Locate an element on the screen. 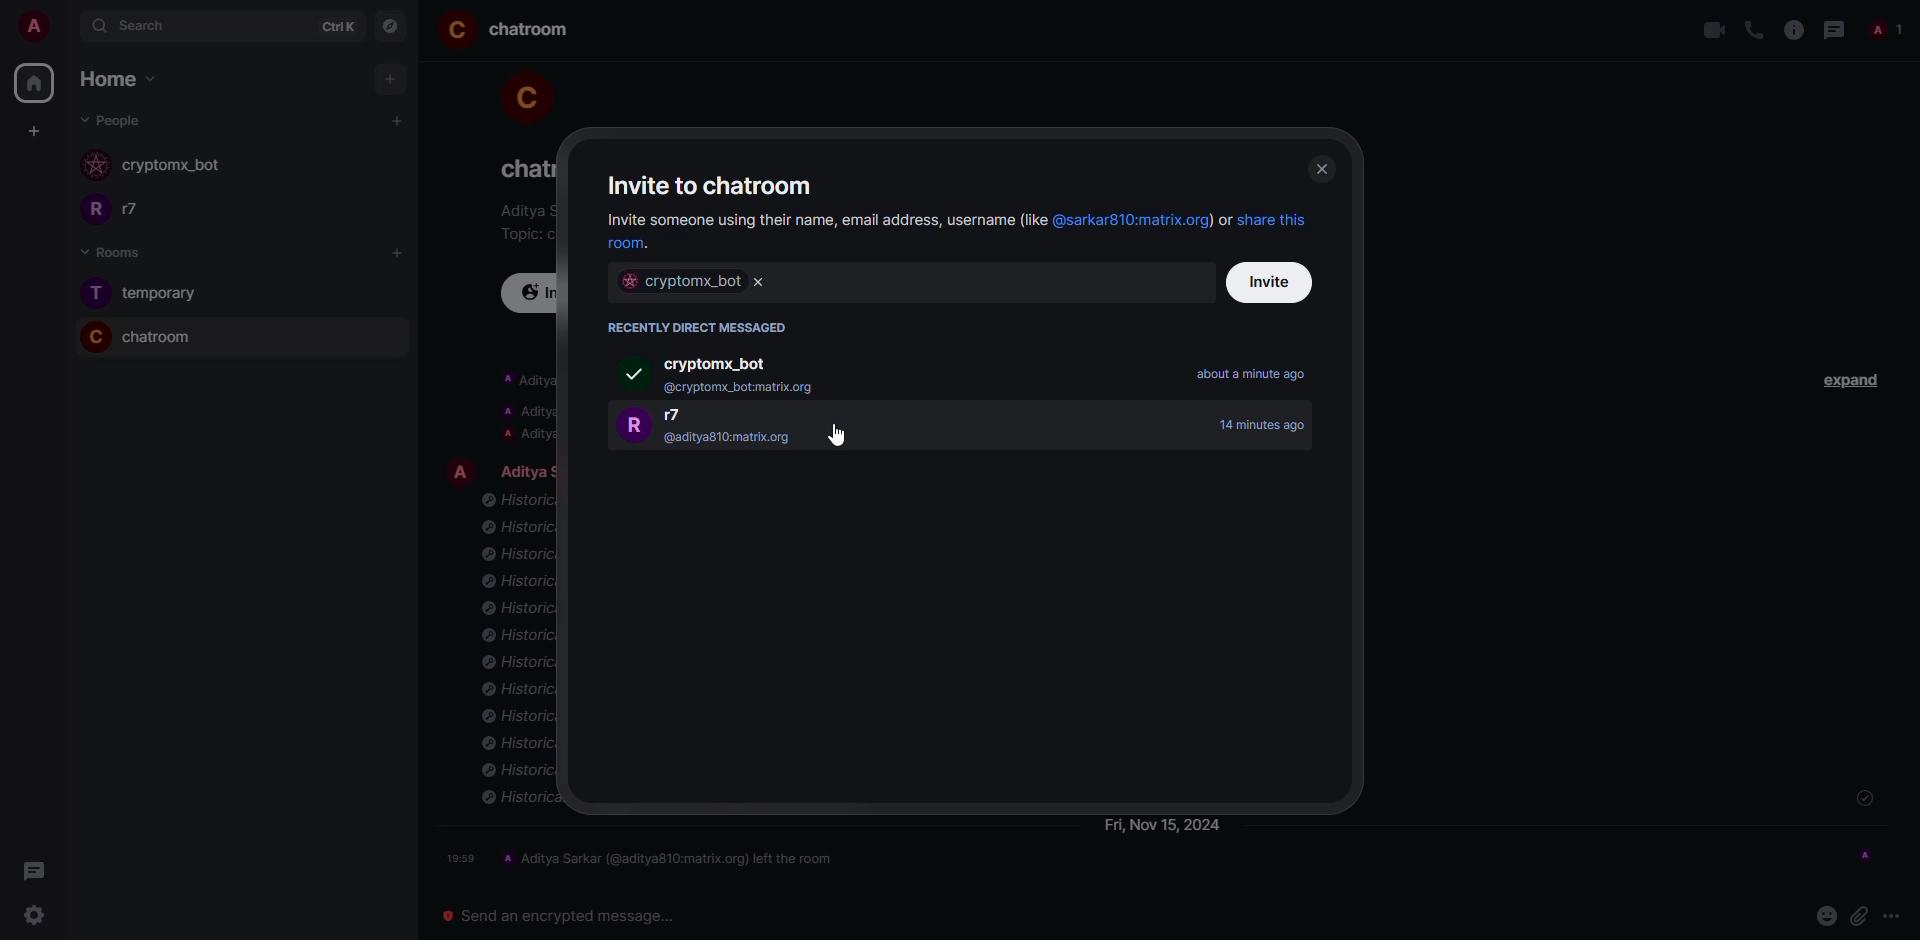 The height and width of the screenshot is (940, 1920). send encrypted message is located at coordinates (551, 914).